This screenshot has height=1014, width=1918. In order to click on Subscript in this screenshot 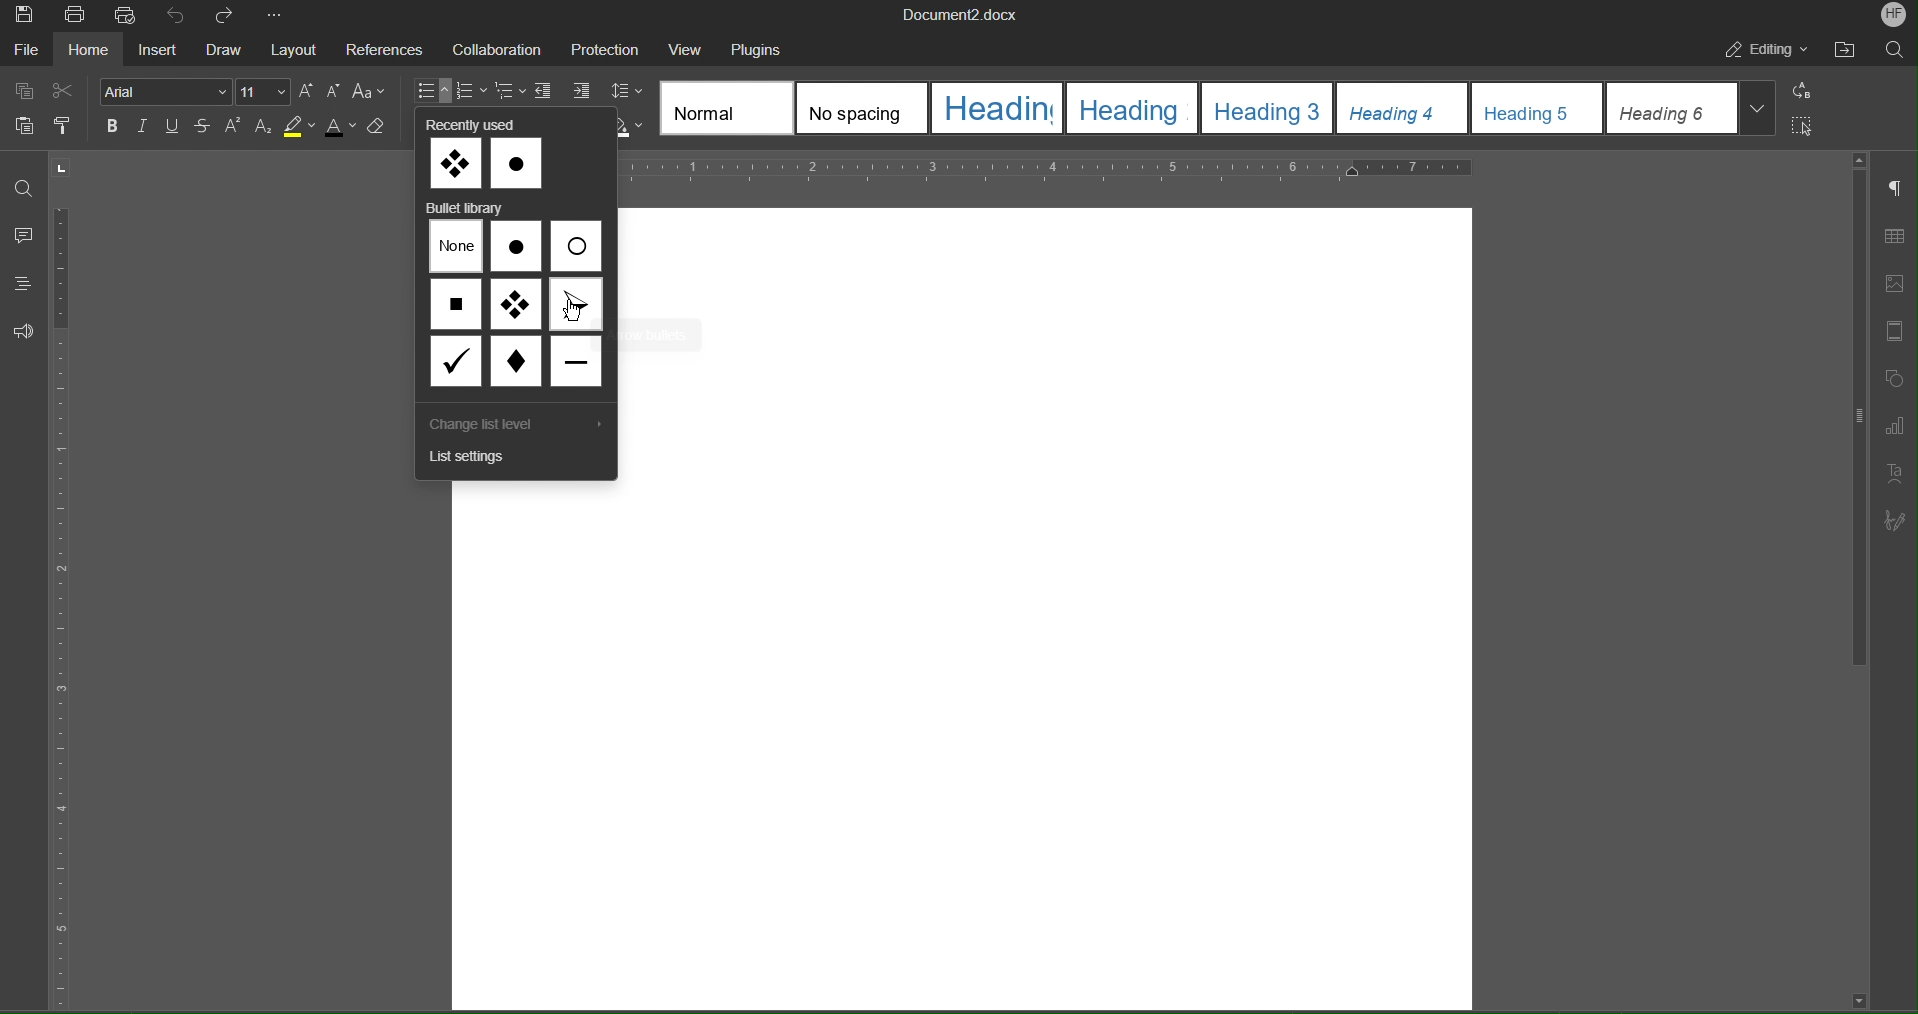, I will do `click(271, 127)`.